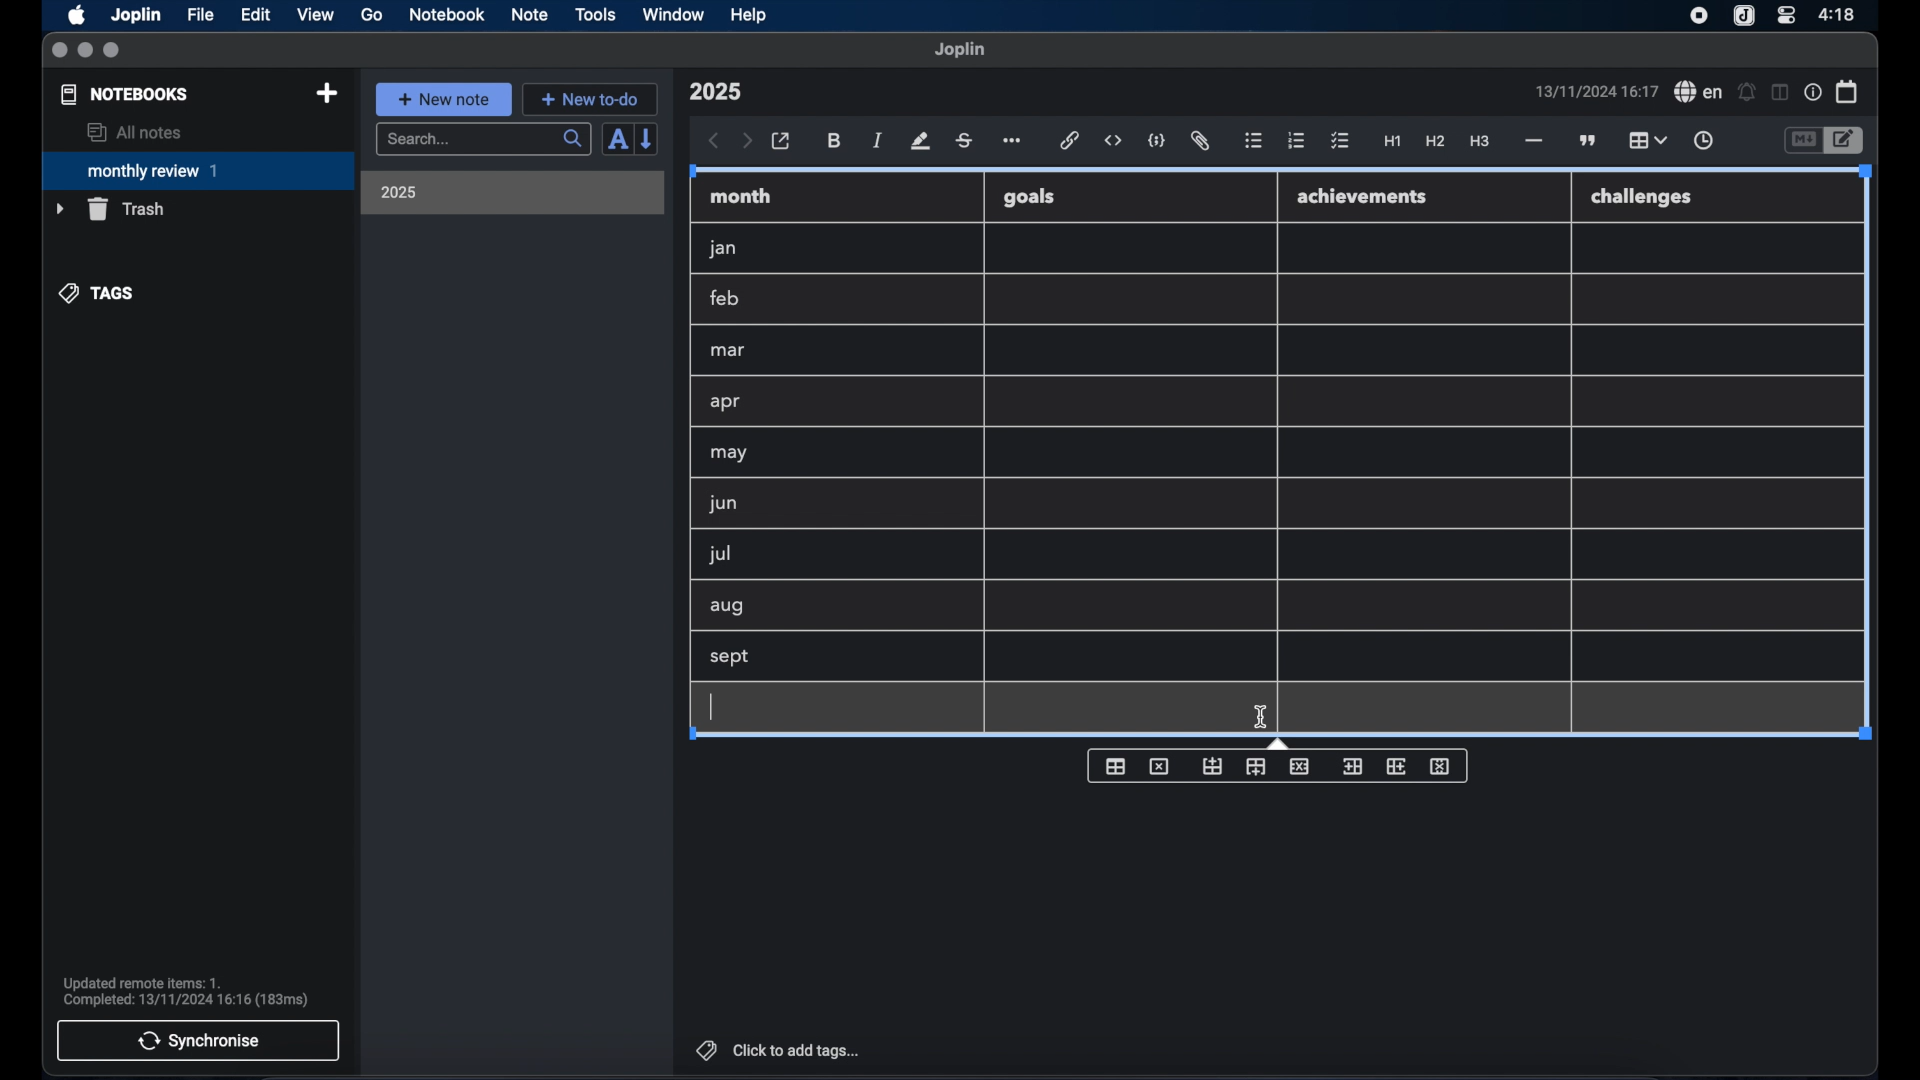 This screenshot has height=1080, width=1920. What do you see at coordinates (257, 15) in the screenshot?
I see `edit` at bounding box center [257, 15].